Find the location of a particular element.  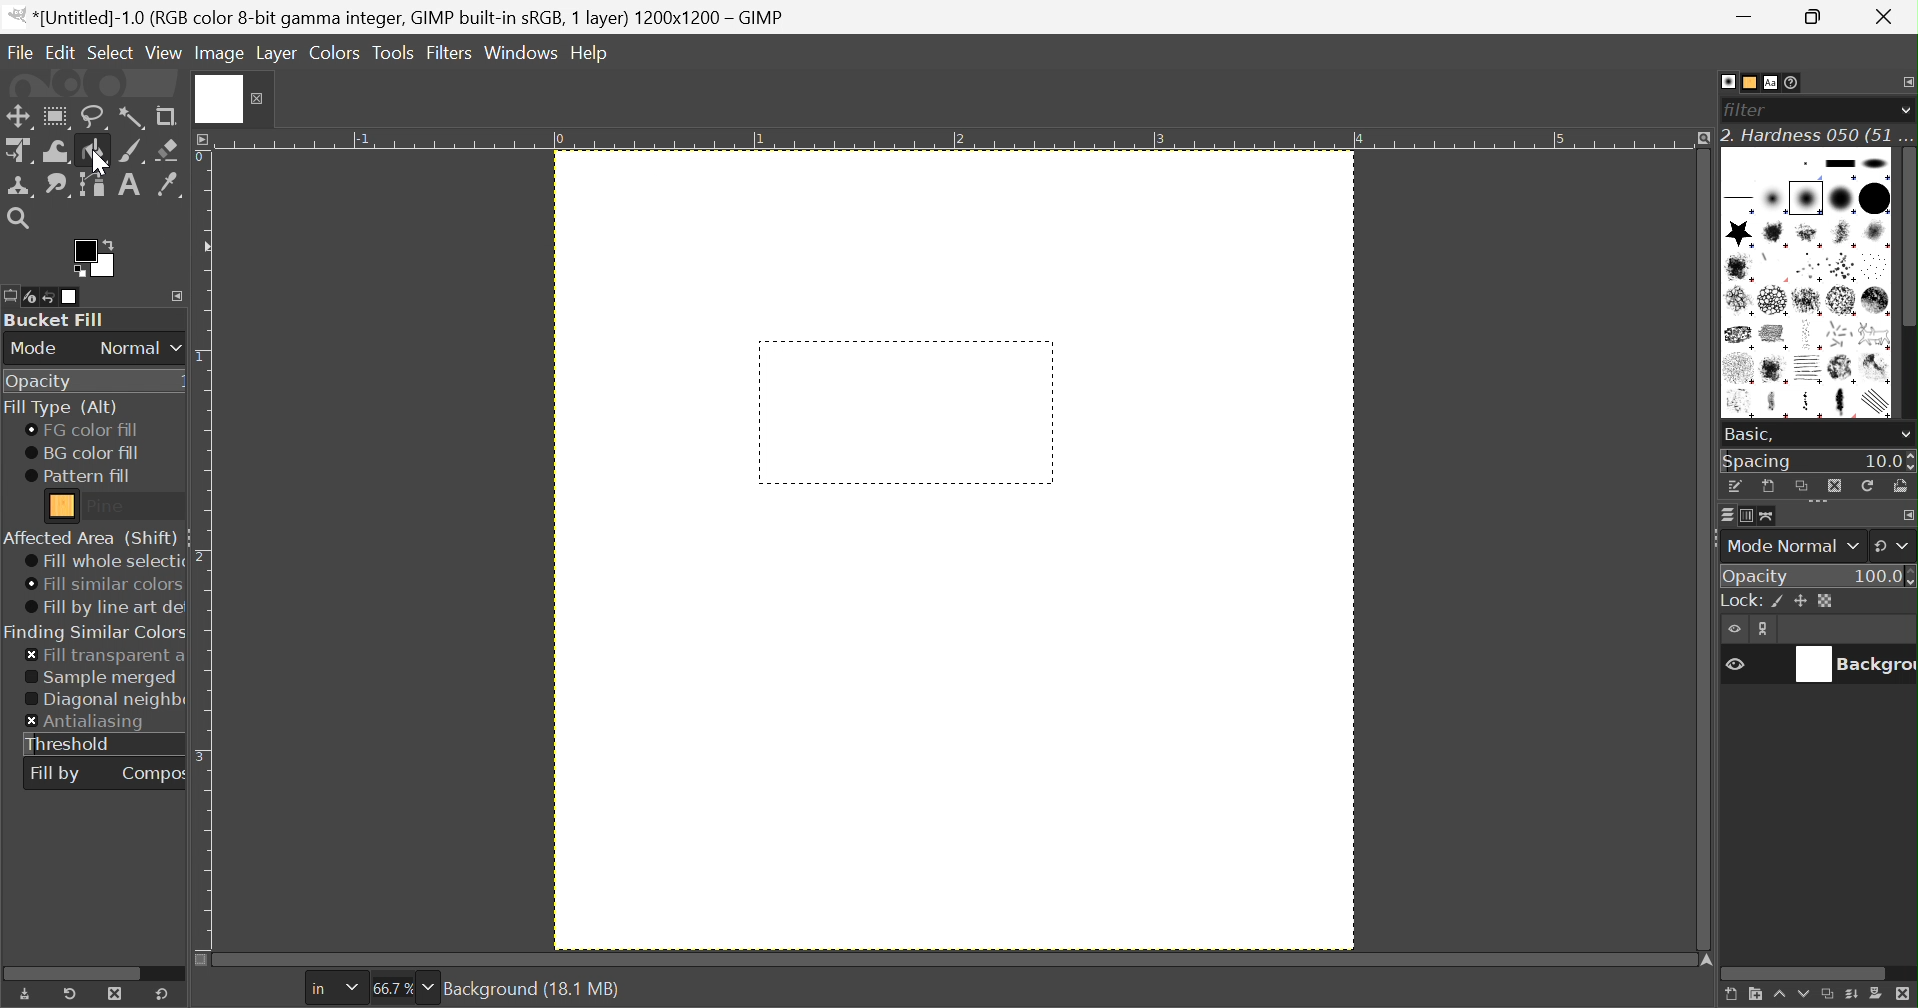

Fill Type (Alt) is located at coordinates (60, 408).